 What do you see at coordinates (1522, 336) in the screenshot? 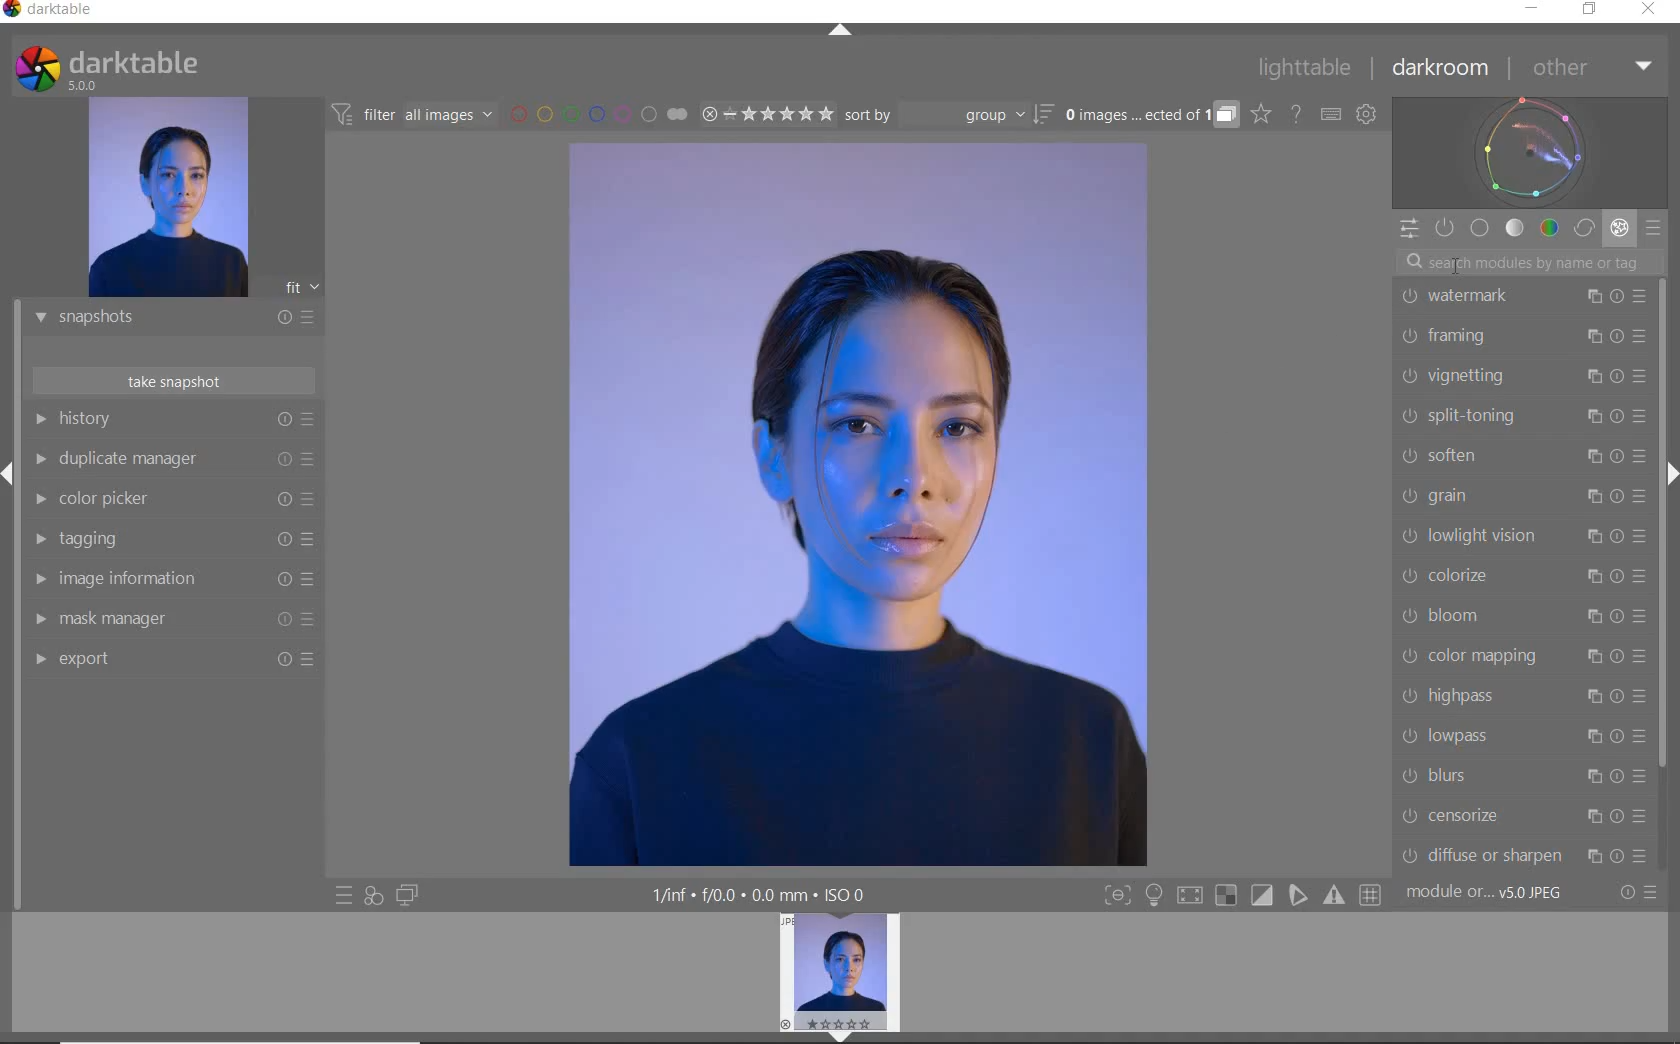
I see `FRAMING` at bounding box center [1522, 336].